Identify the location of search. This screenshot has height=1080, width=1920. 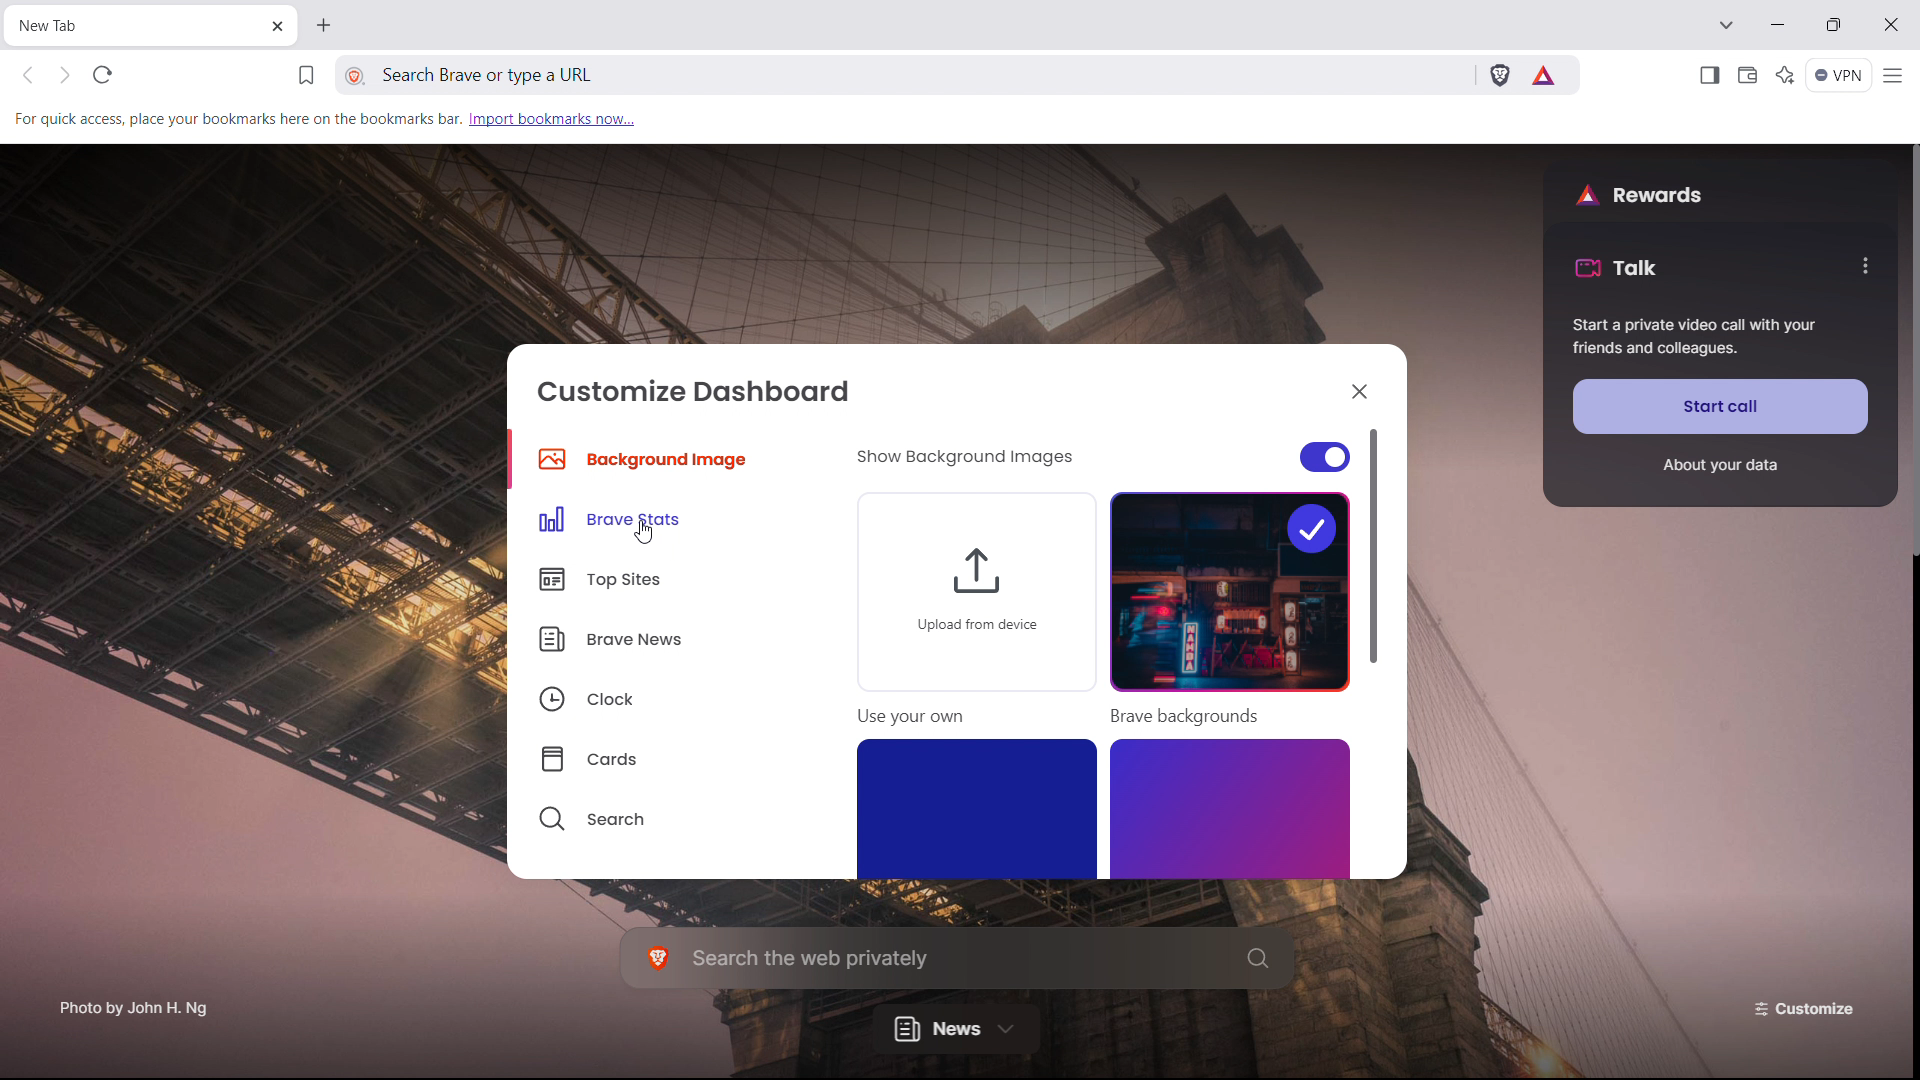
(668, 813).